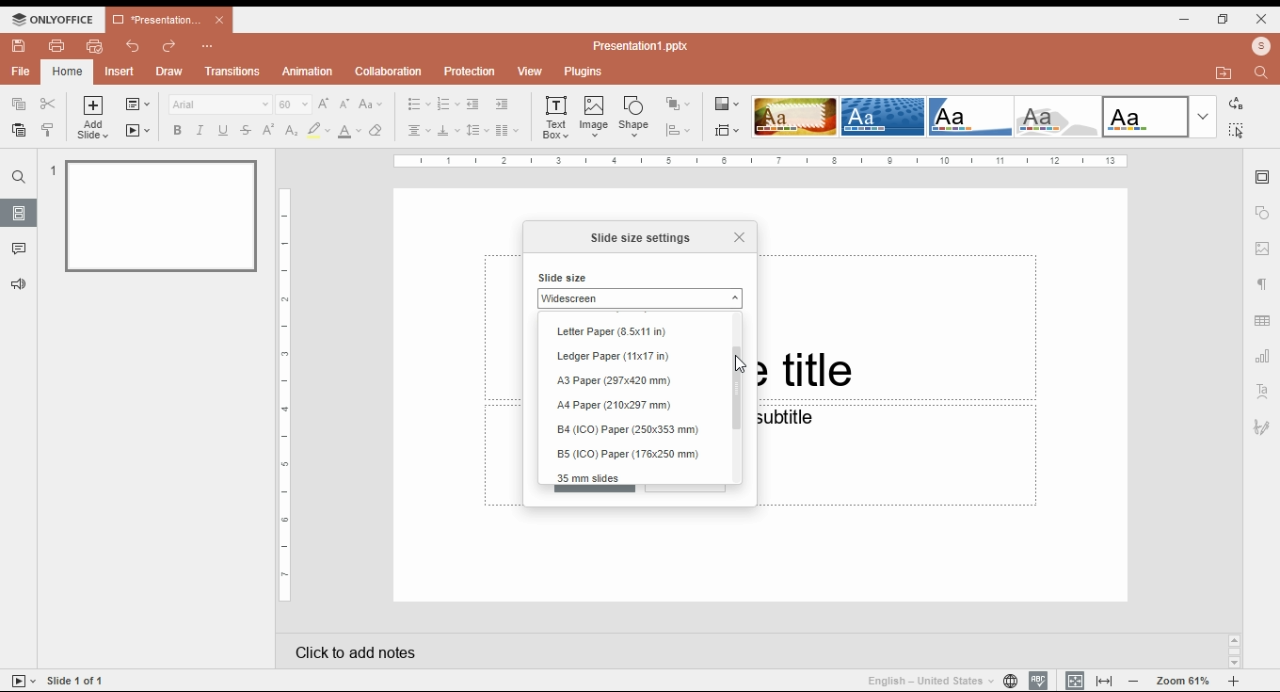  Describe the element at coordinates (66, 72) in the screenshot. I see `home` at that location.